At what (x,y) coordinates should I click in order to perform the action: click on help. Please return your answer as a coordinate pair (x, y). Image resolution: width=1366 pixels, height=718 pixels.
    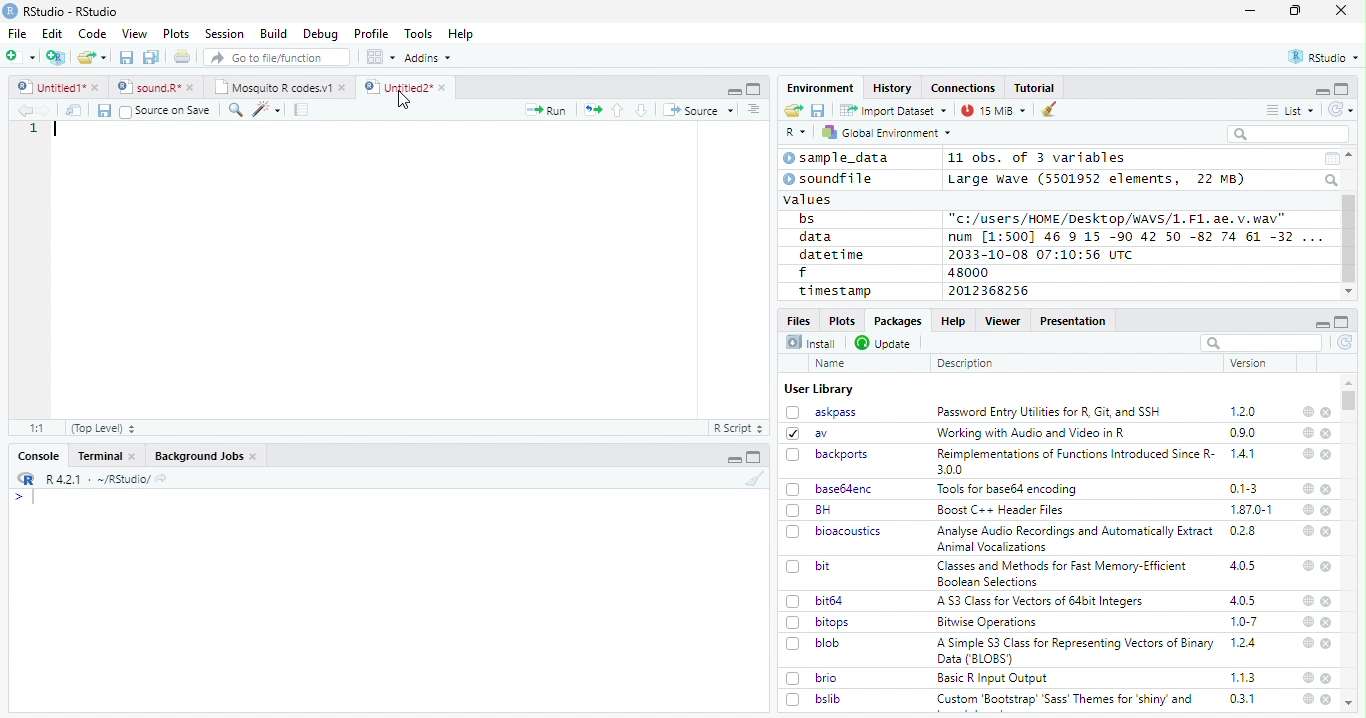
    Looking at the image, I should click on (1307, 699).